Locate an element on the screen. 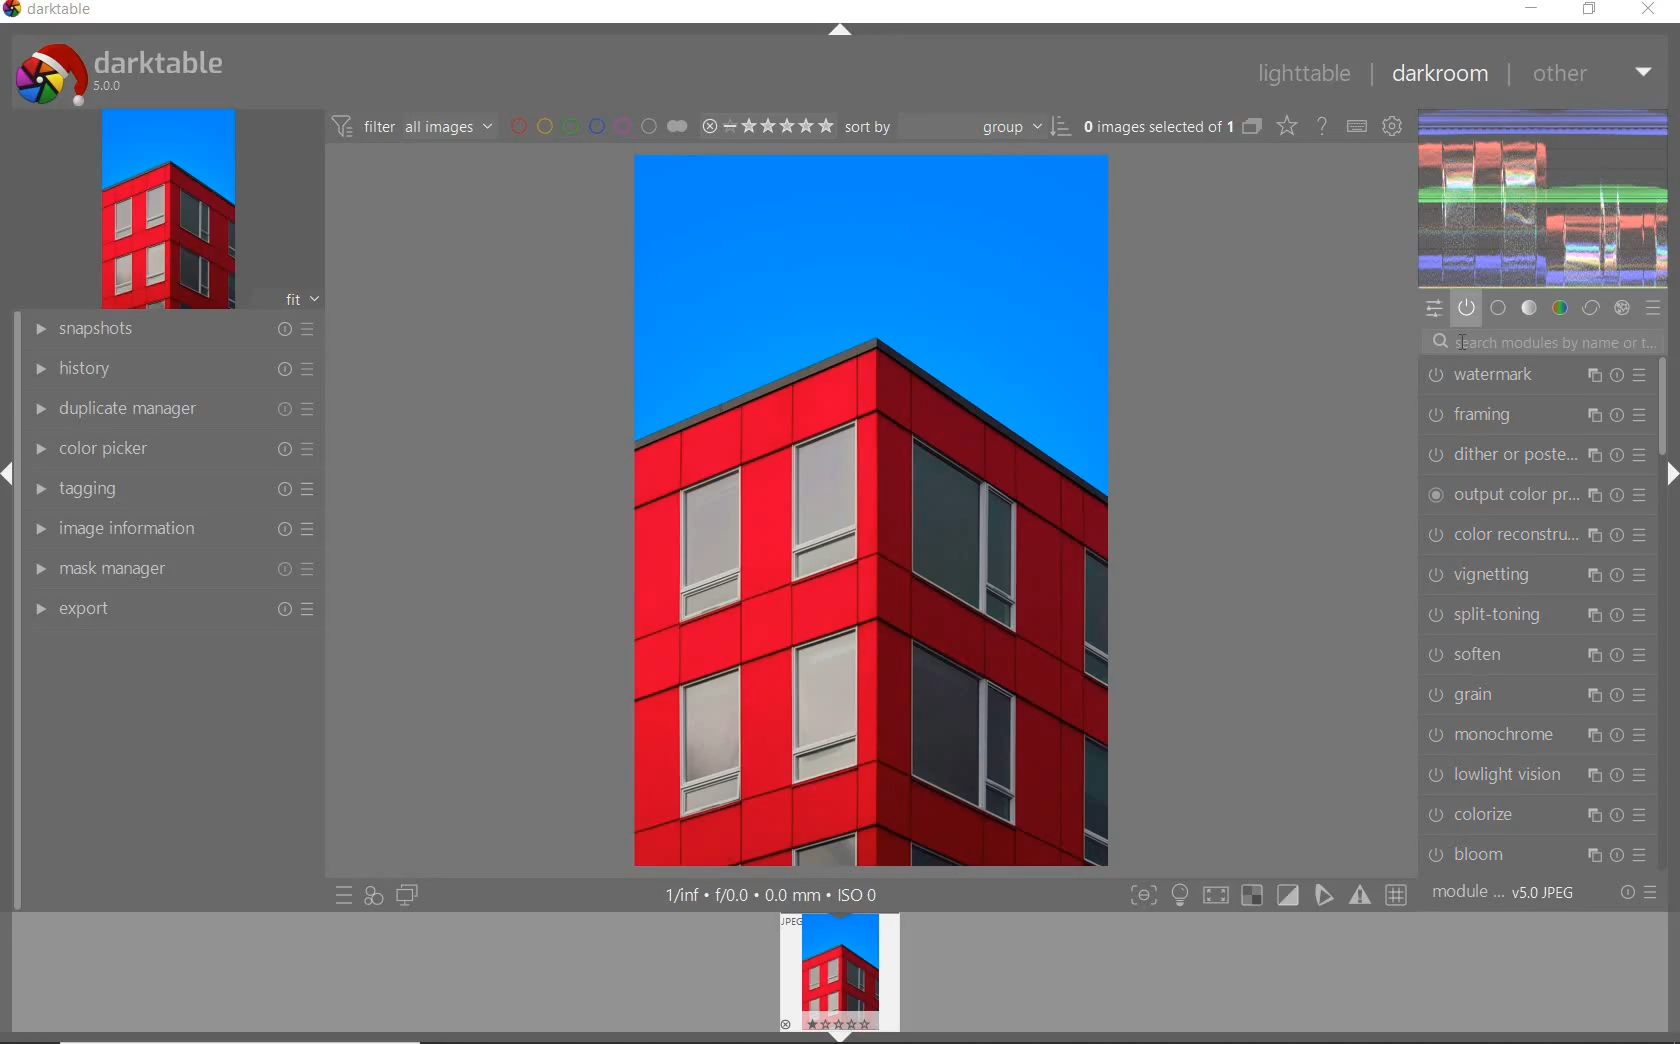 This screenshot has width=1680, height=1044. dakroom is located at coordinates (1438, 73).